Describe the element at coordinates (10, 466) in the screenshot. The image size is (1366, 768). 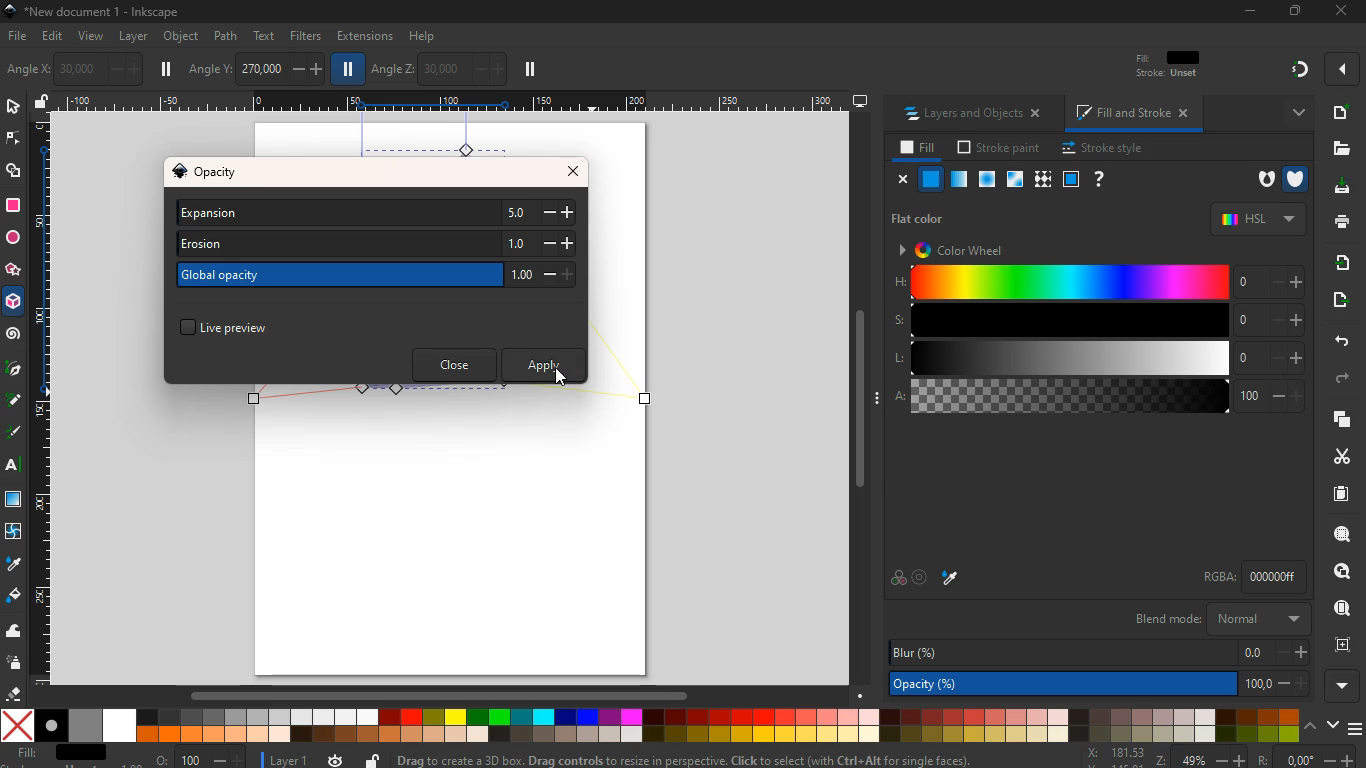
I see `text` at that location.